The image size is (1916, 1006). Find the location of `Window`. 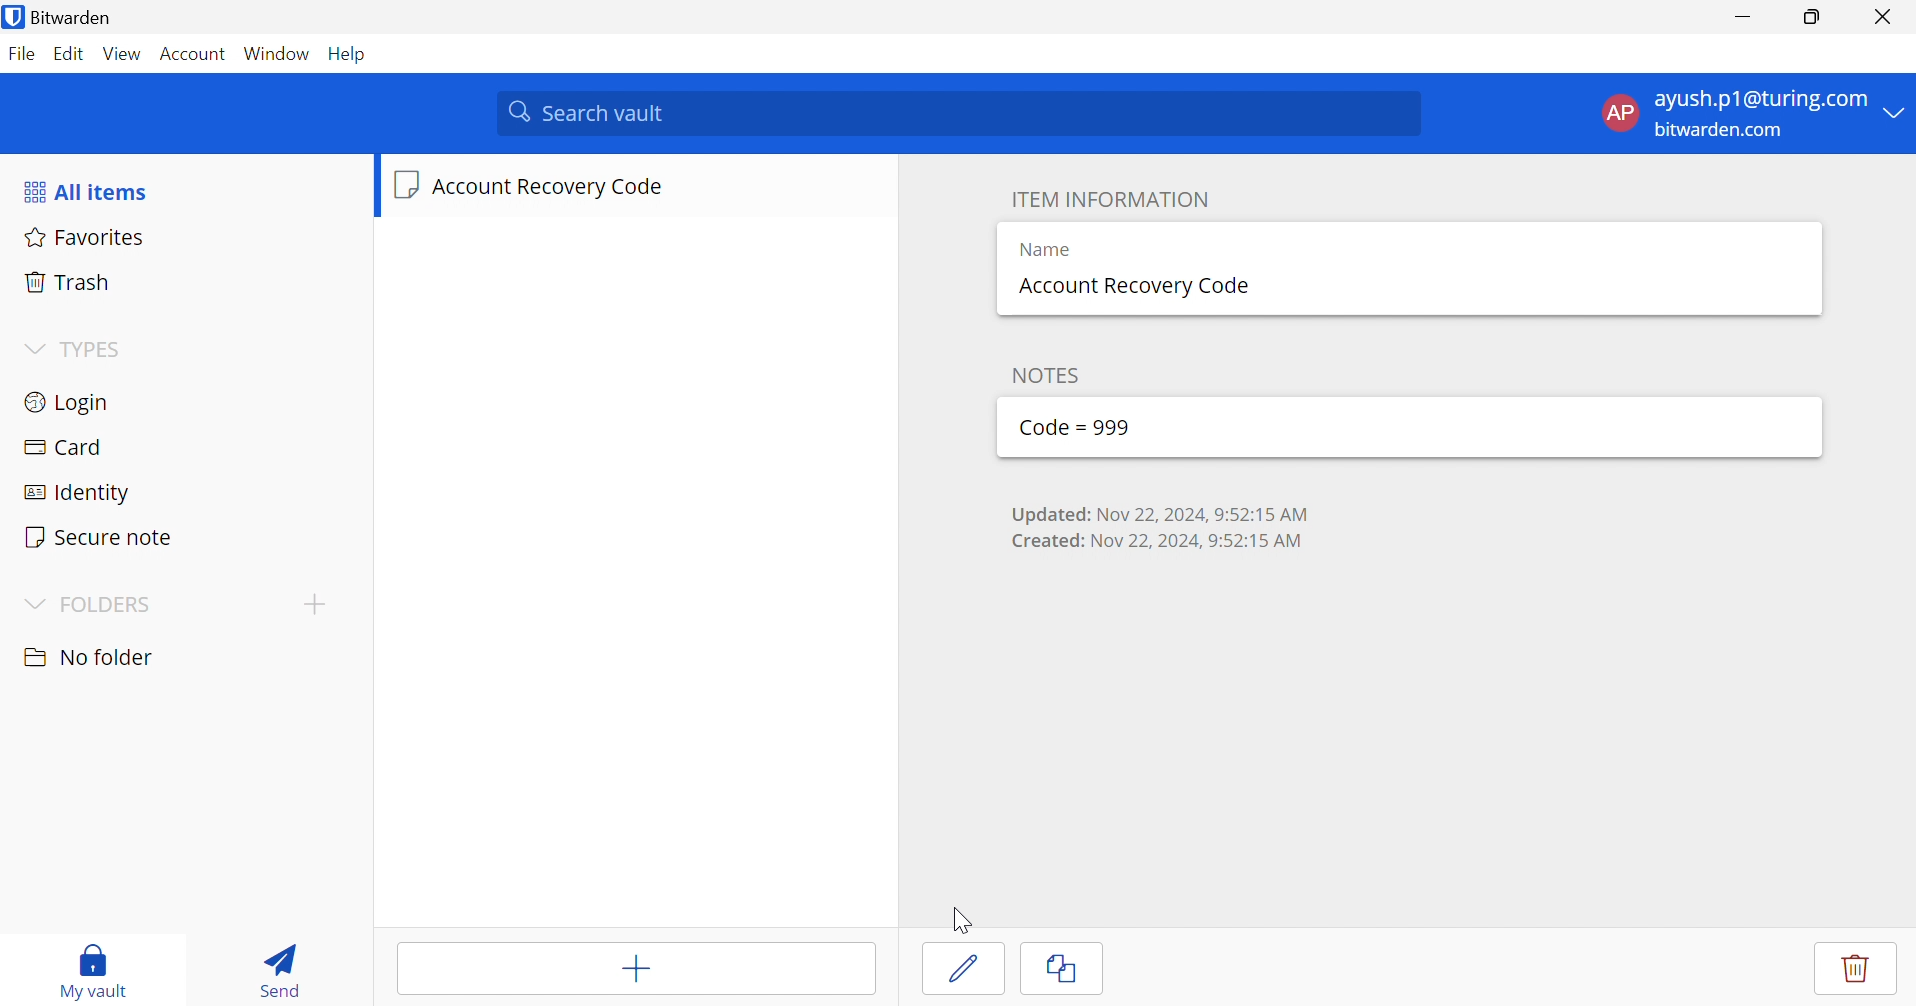

Window is located at coordinates (278, 55).